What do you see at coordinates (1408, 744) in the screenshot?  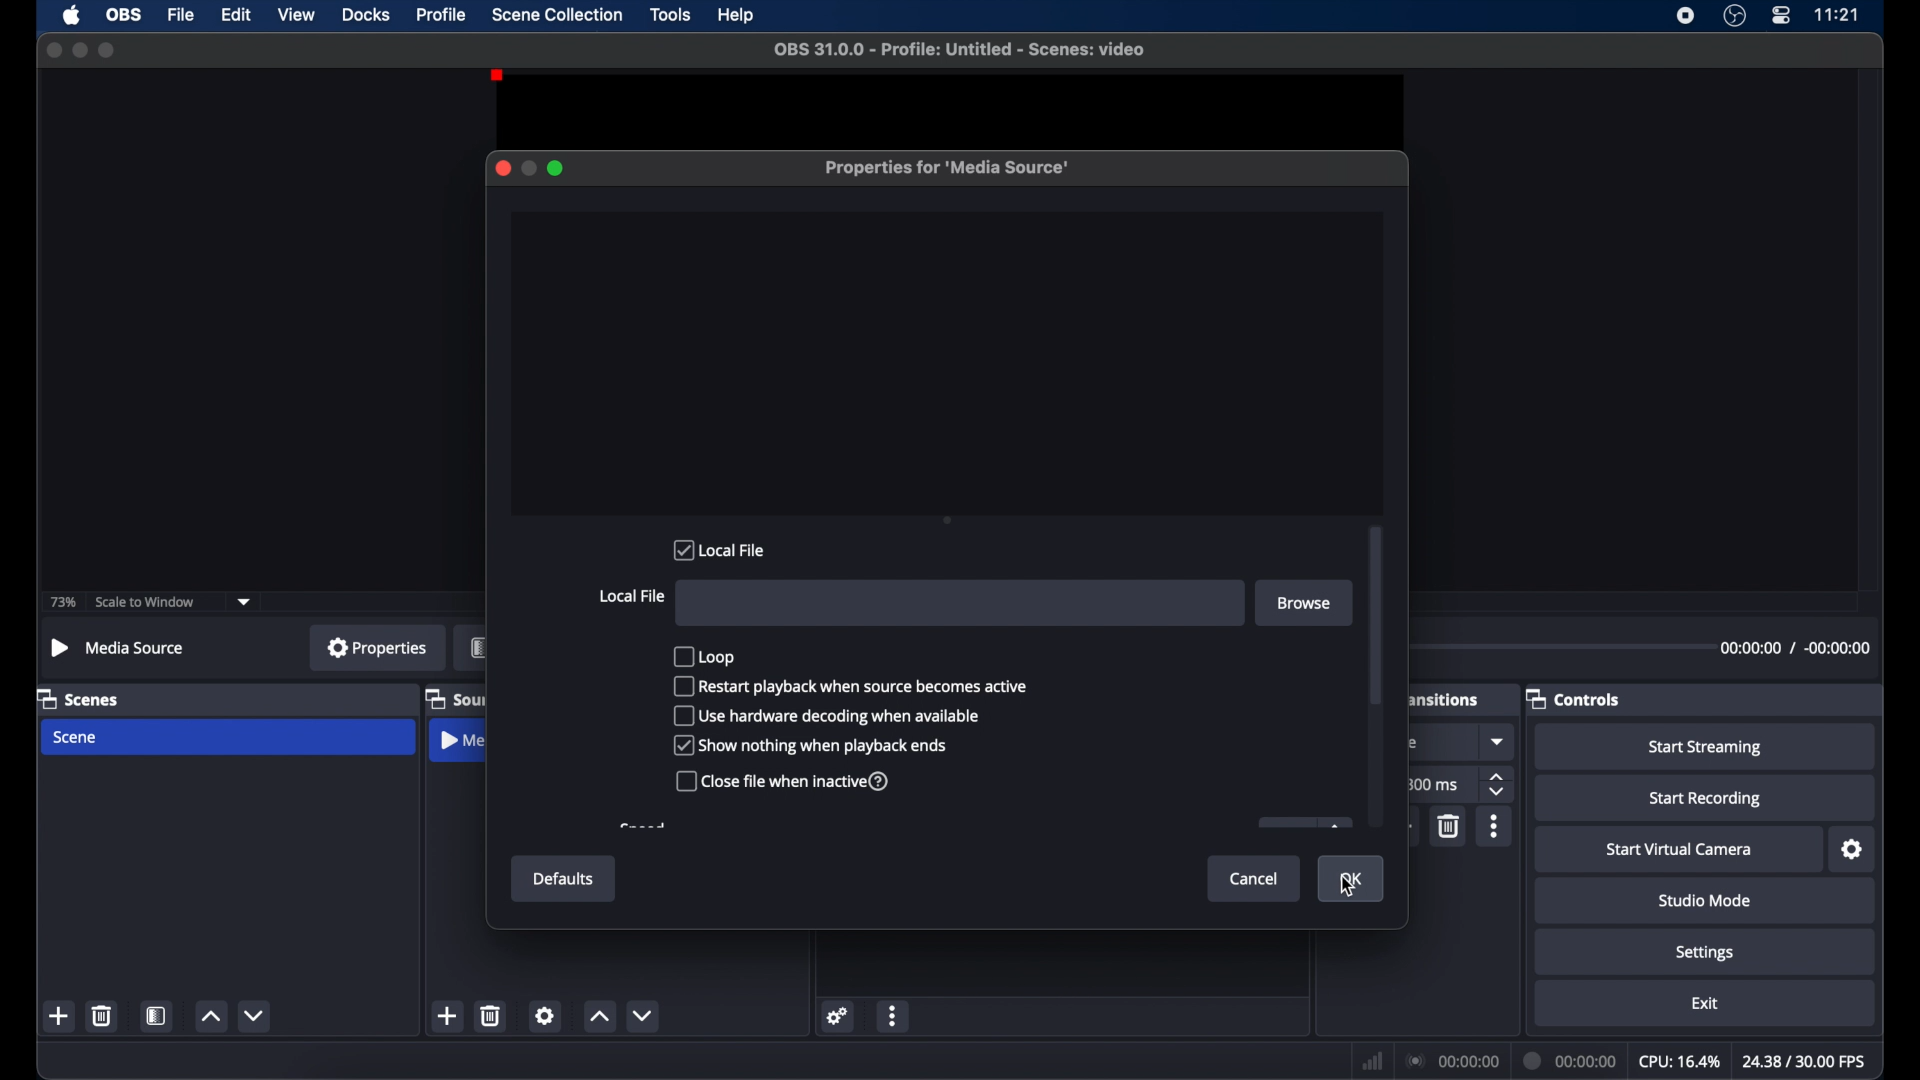 I see `obscure text` at bounding box center [1408, 744].